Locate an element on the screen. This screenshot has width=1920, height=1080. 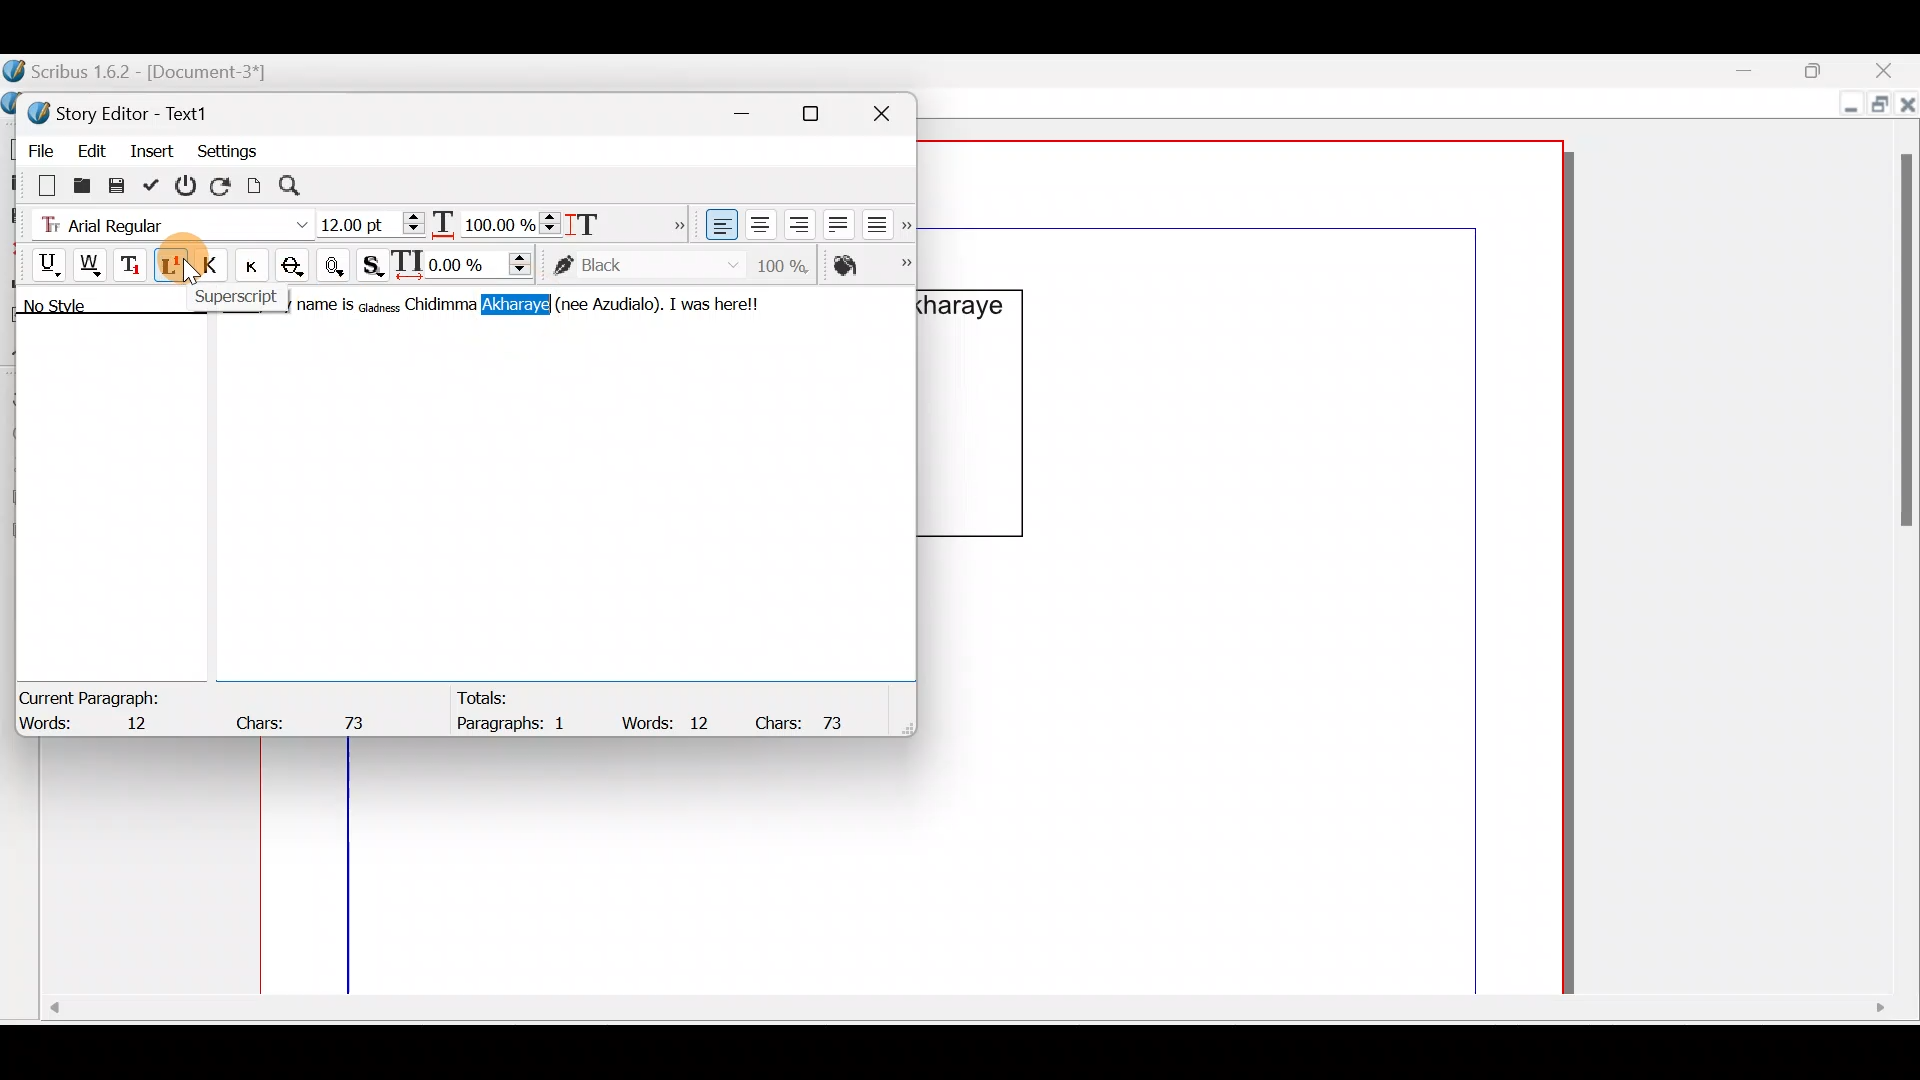
Small caps is located at coordinates (257, 264).